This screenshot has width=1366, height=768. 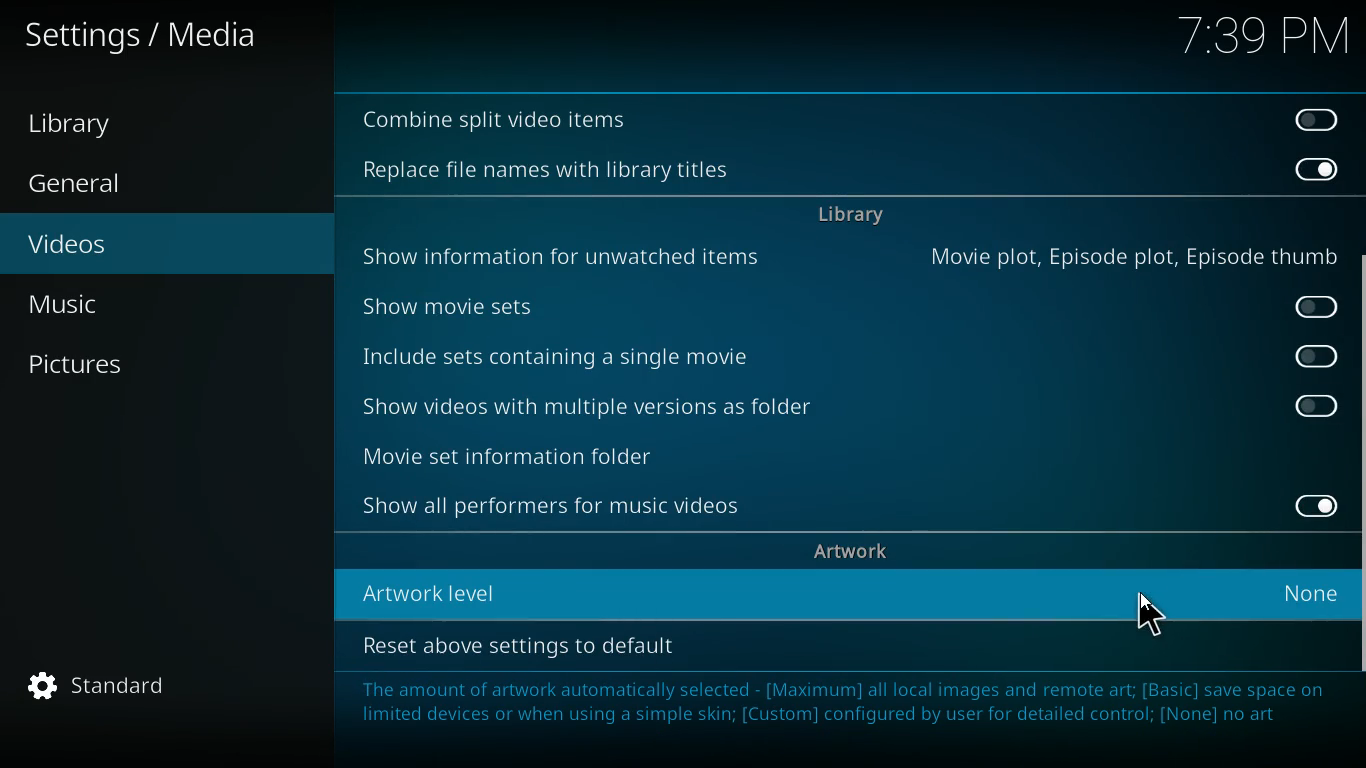 I want to click on library, so click(x=850, y=218).